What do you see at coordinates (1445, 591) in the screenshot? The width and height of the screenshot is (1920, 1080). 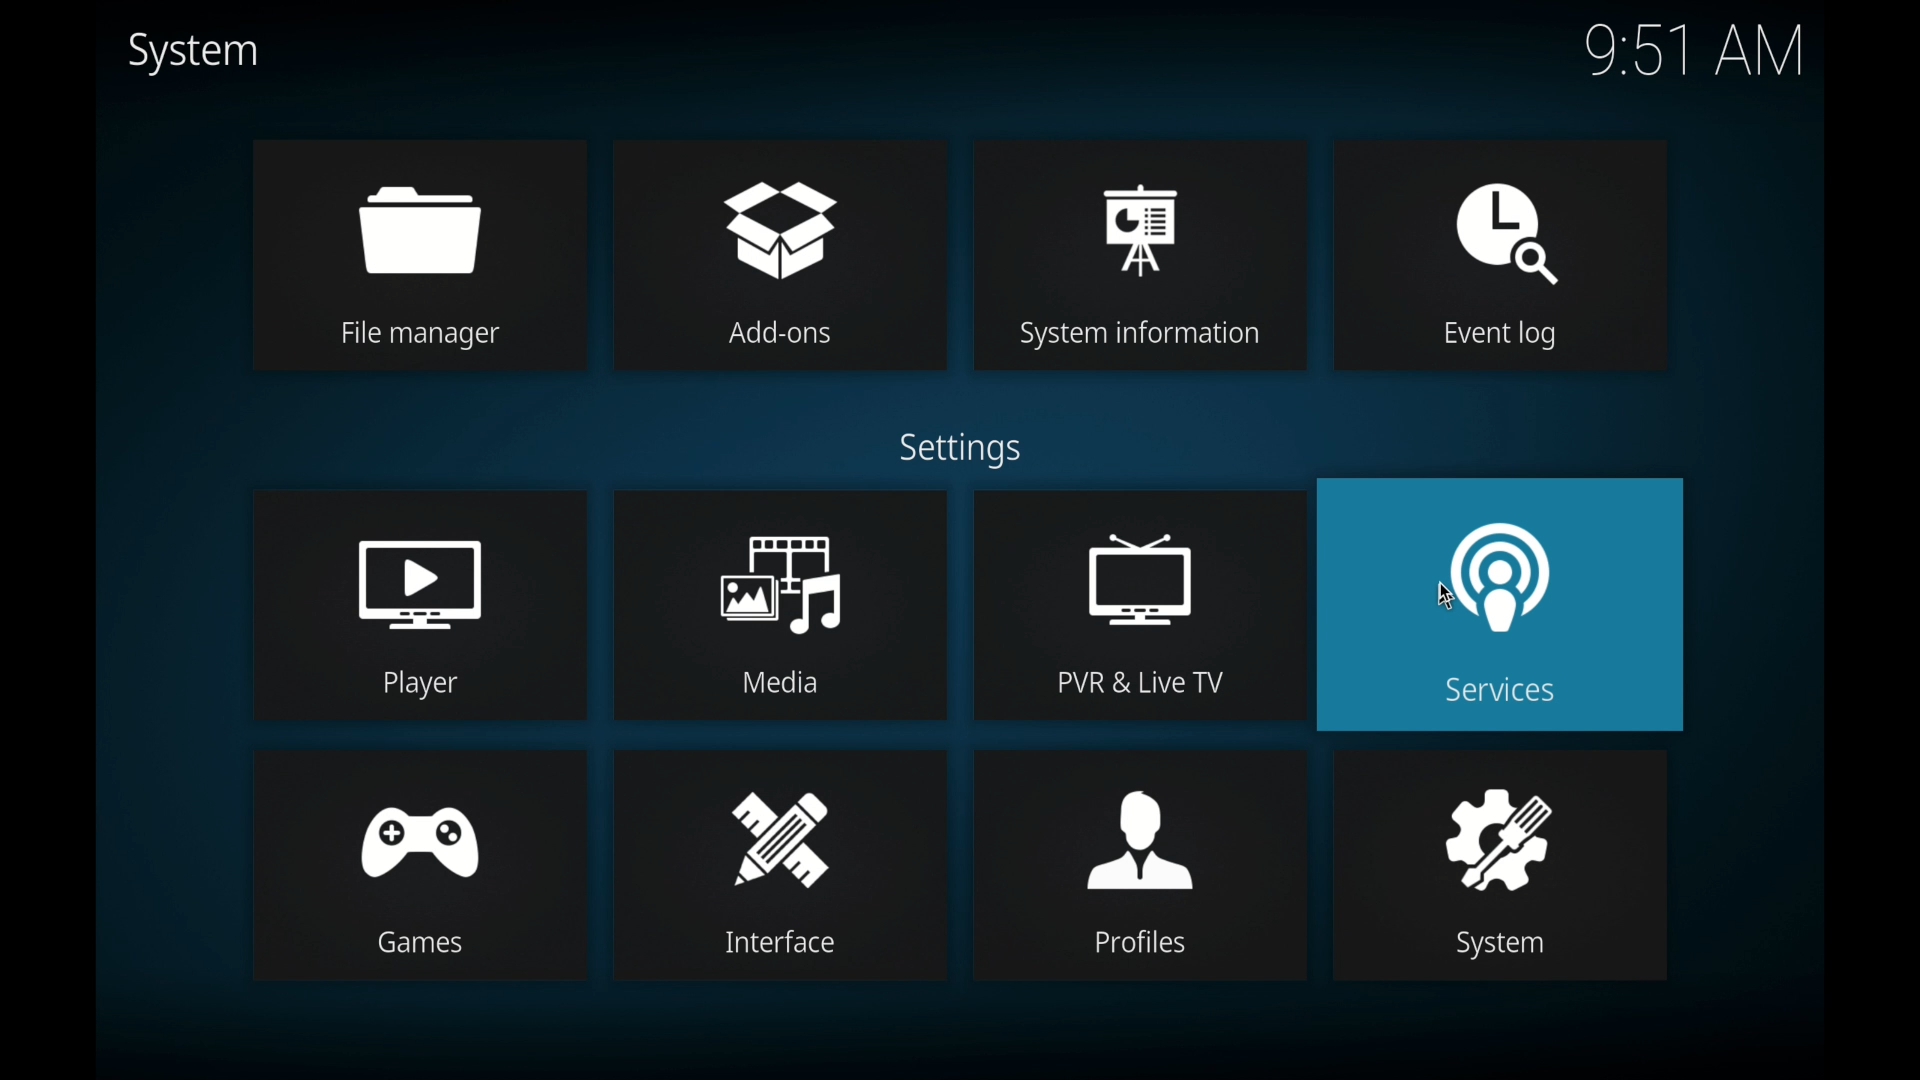 I see `Cursor` at bounding box center [1445, 591].